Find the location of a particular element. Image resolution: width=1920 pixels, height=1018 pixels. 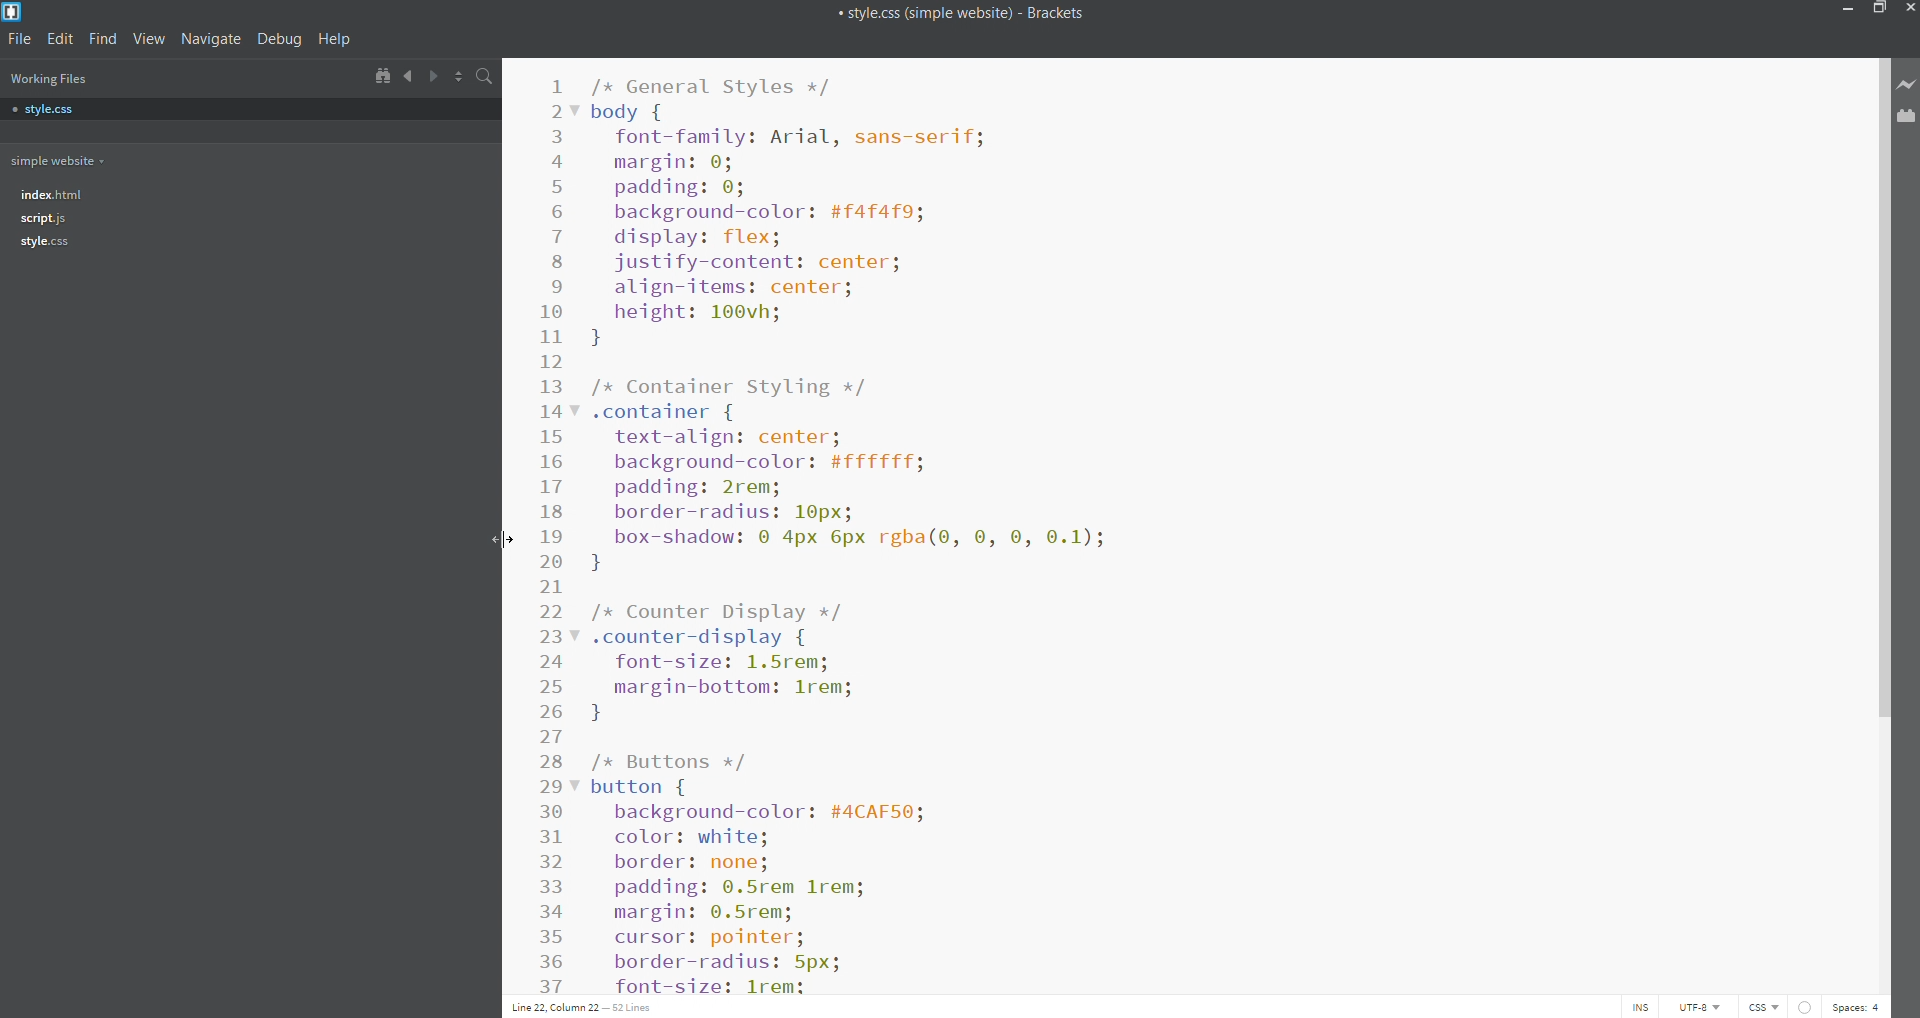

brackets is located at coordinates (15, 12).